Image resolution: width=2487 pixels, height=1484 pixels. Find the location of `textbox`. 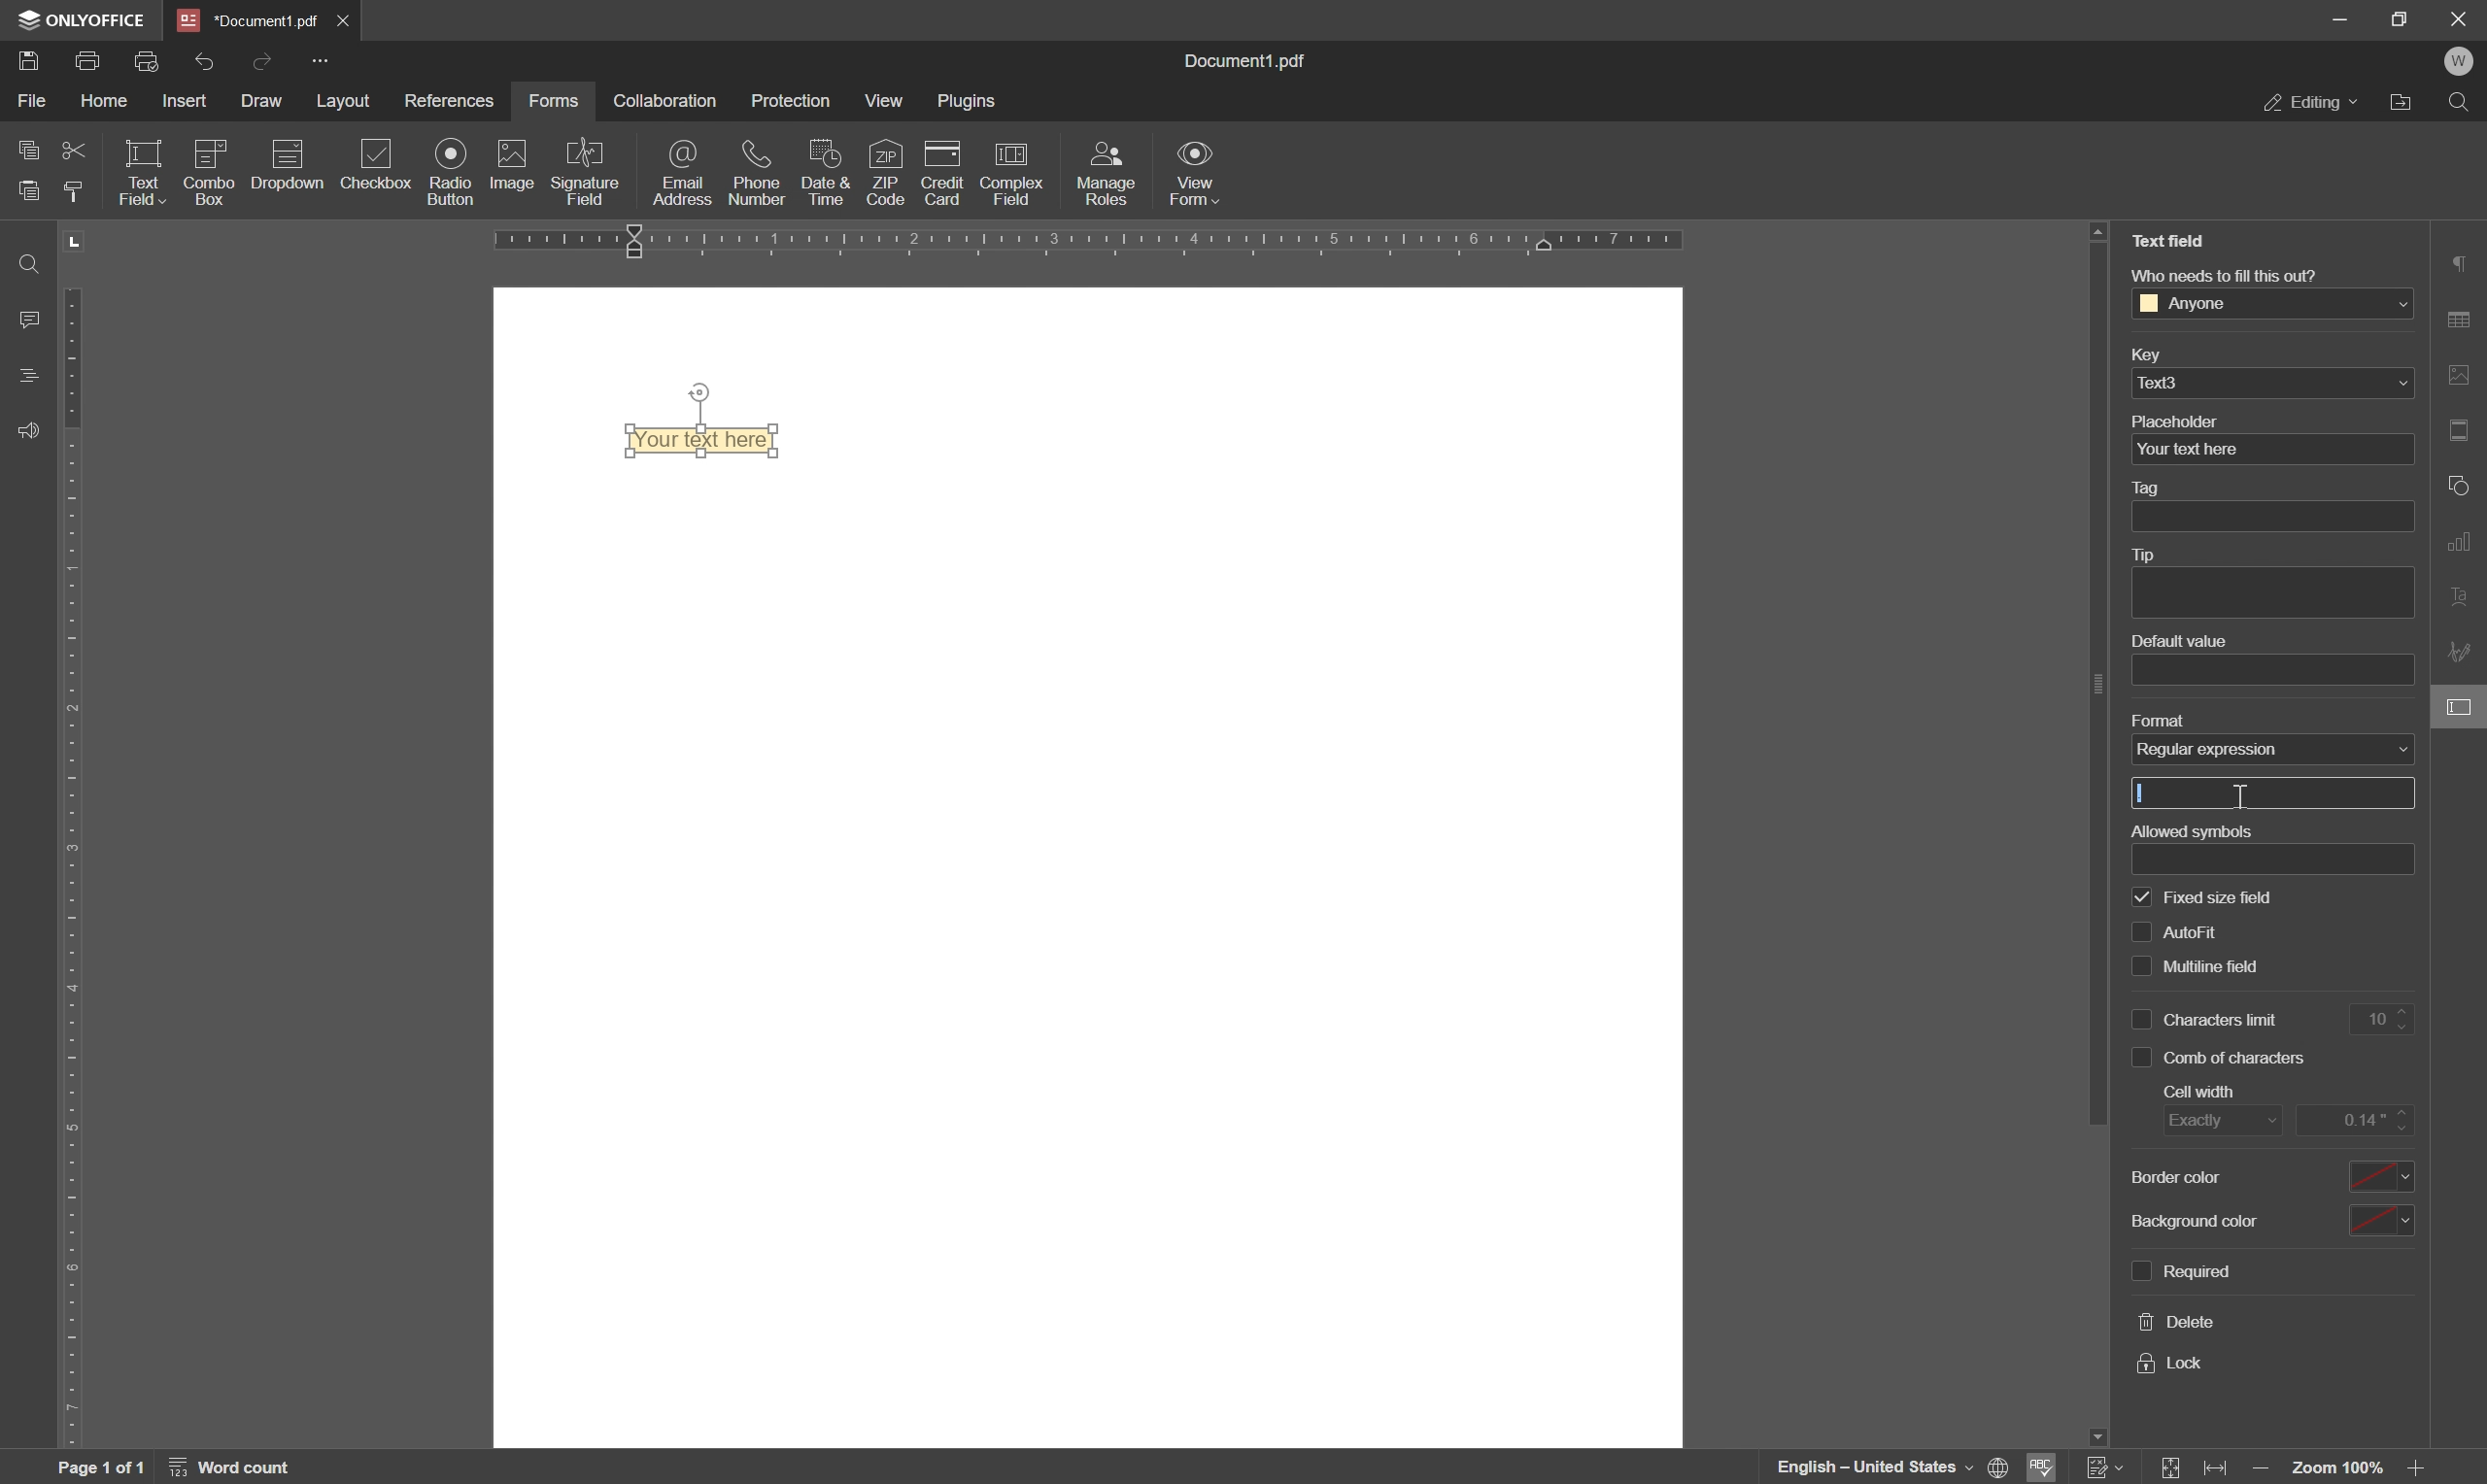

textbox is located at coordinates (2285, 859).